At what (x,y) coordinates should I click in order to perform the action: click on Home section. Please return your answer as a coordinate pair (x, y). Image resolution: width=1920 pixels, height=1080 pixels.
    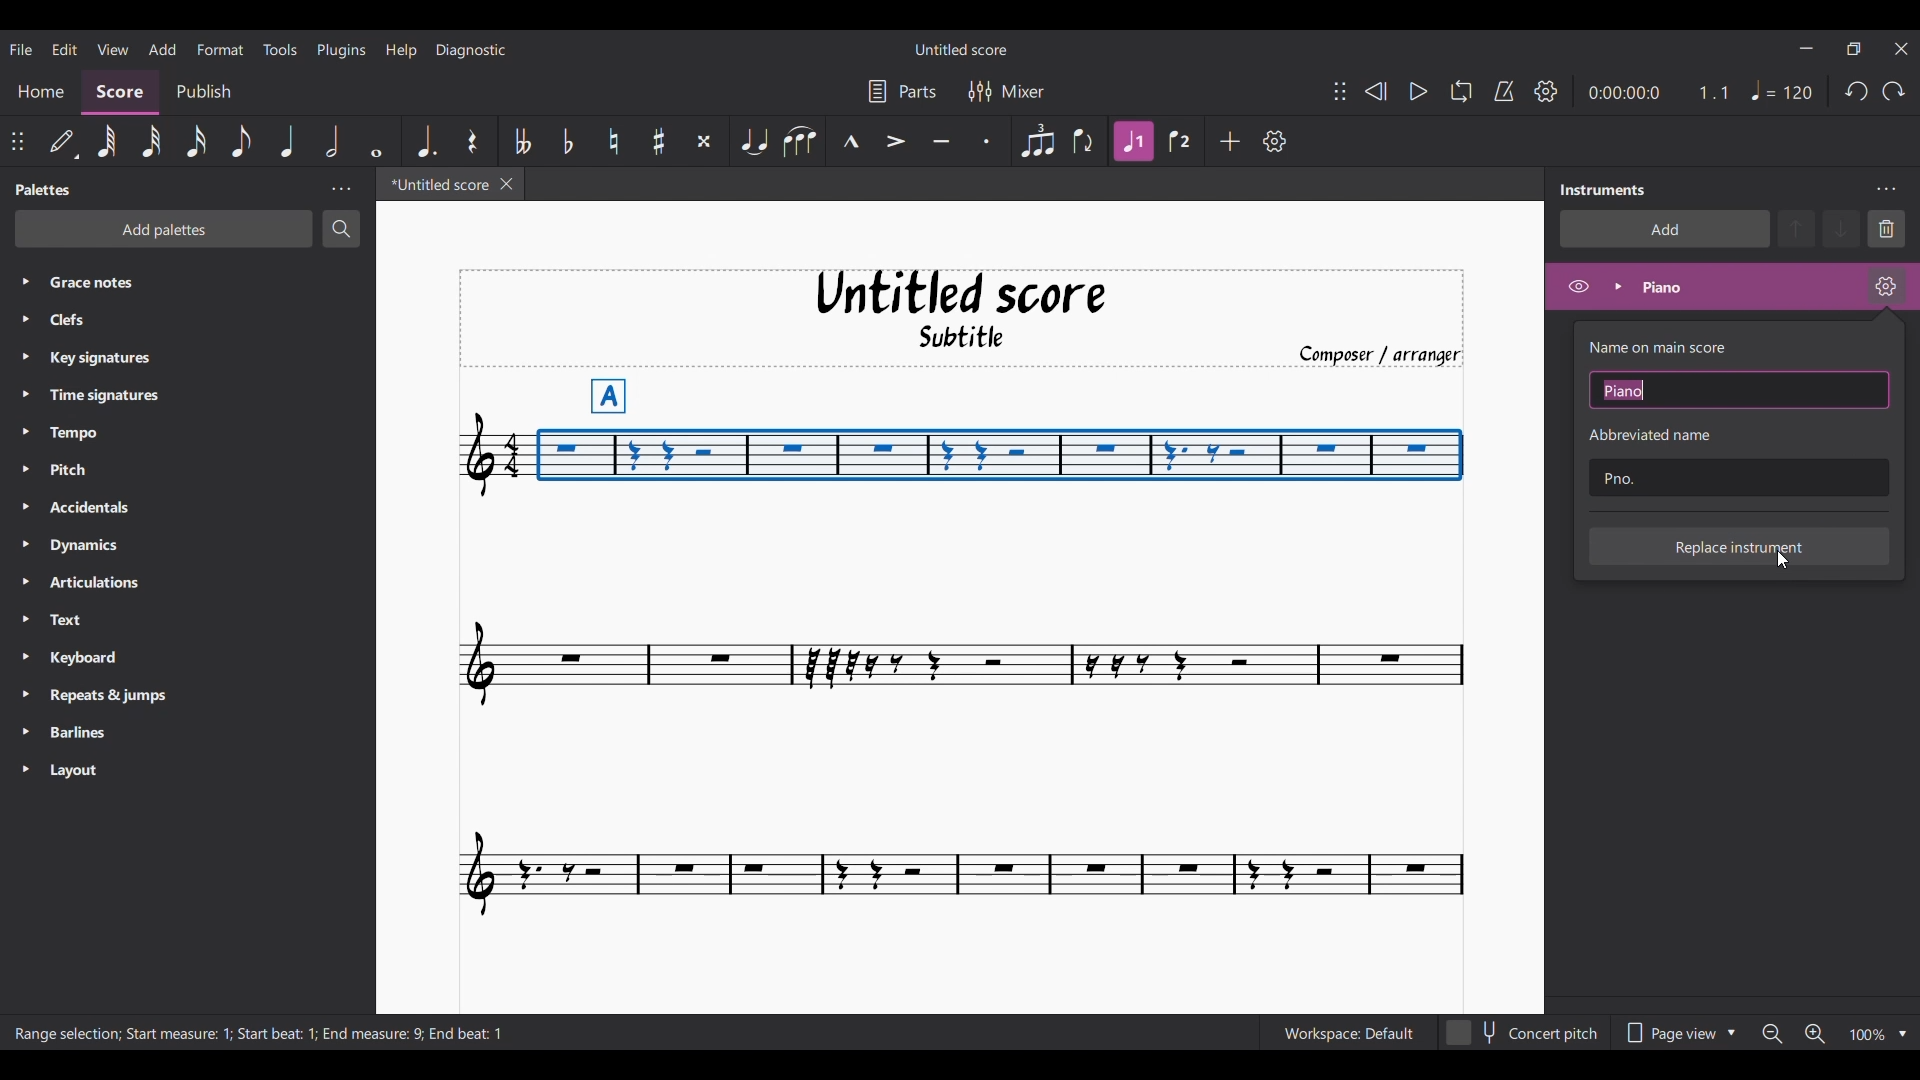
    Looking at the image, I should click on (42, 89).